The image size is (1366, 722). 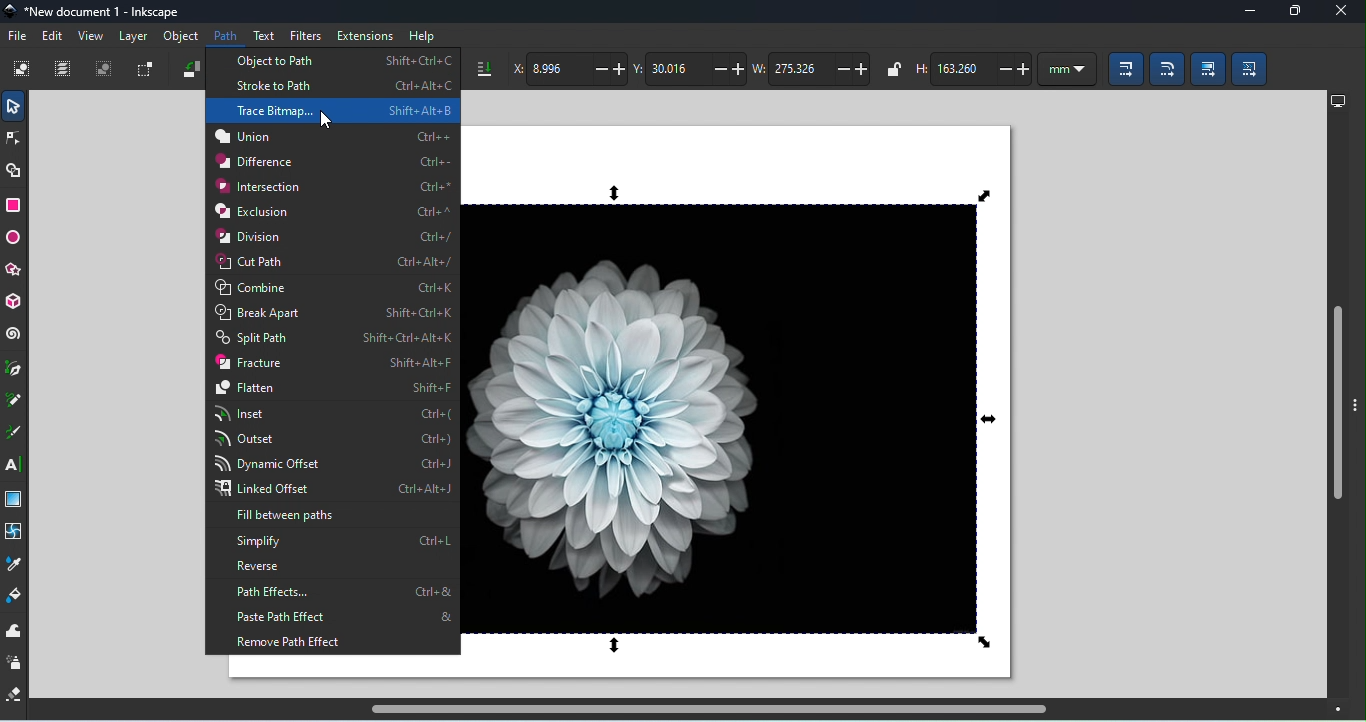 I want to click on Edit, so click(x=53, y=36).